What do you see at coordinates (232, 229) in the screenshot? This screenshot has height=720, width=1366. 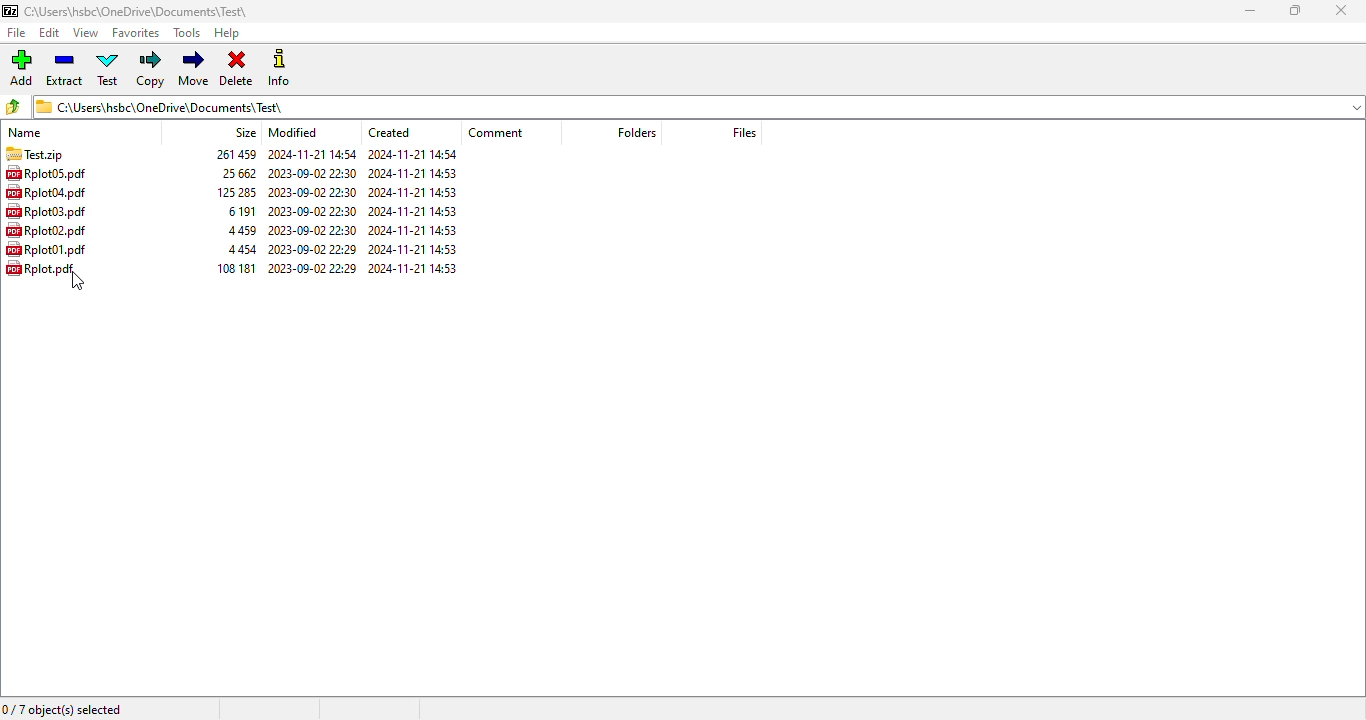 I see `4459` at bounding box center [232, 229].